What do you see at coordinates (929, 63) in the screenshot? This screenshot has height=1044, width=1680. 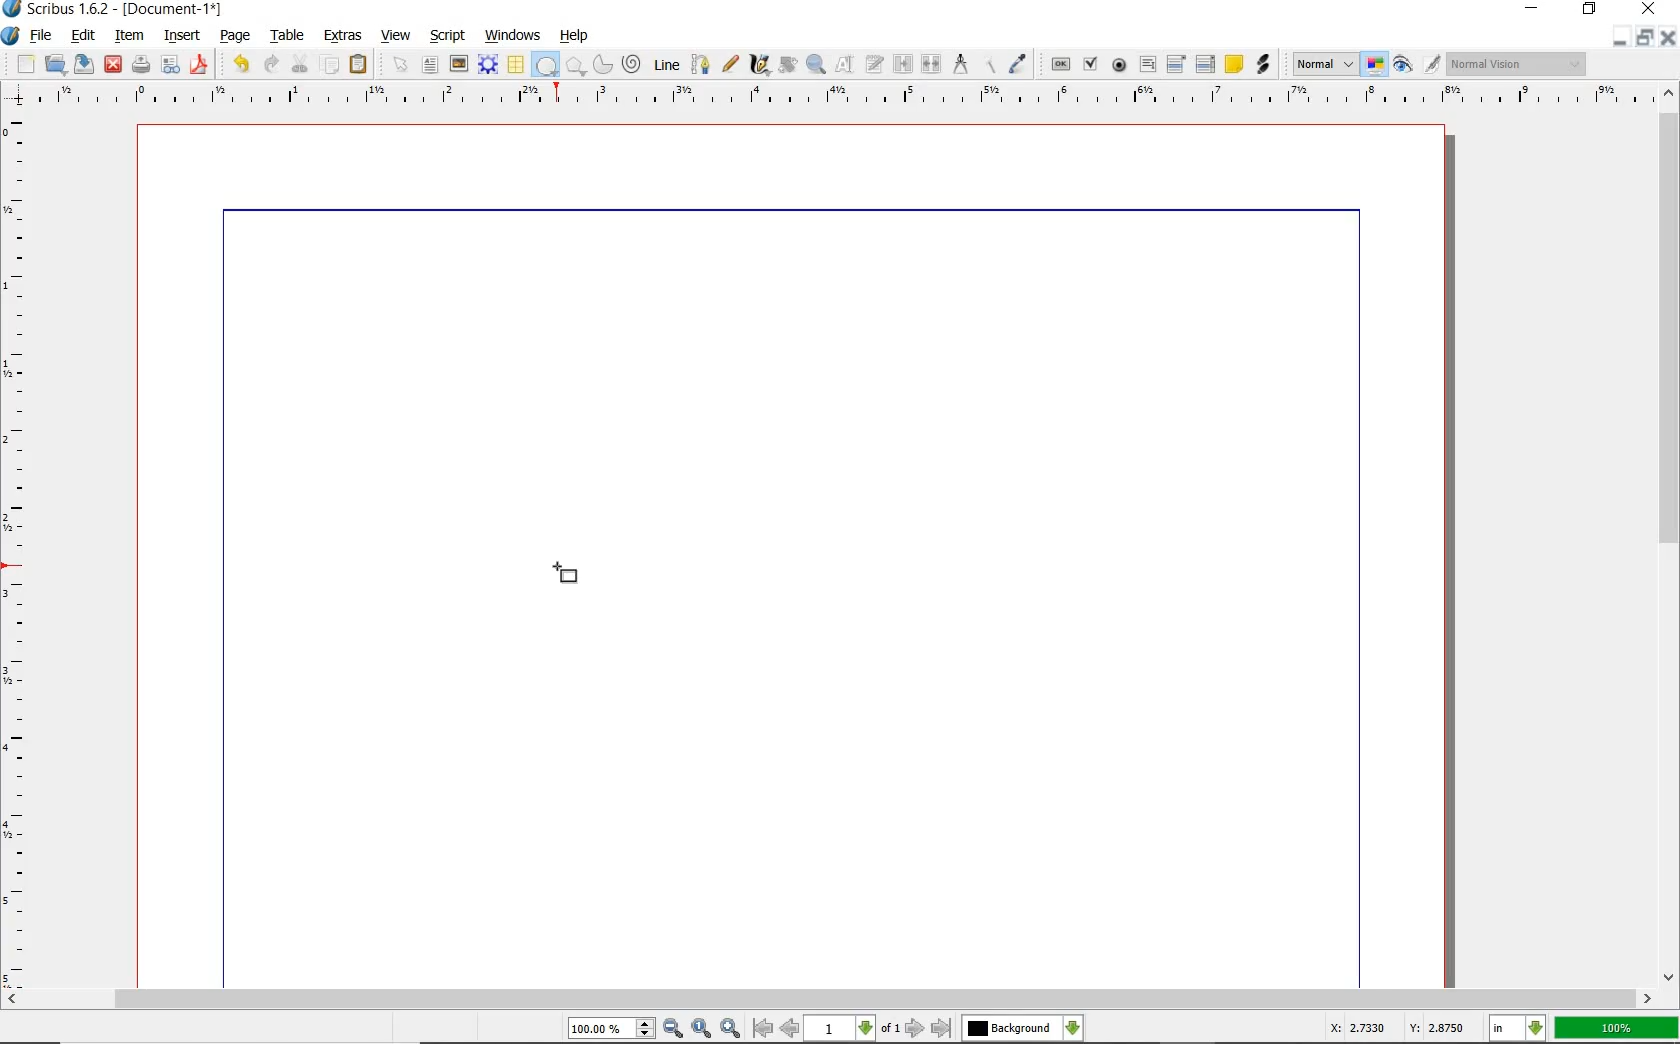 I see `UNLINK TEXT FRAME` at bounding box center [929, 63].